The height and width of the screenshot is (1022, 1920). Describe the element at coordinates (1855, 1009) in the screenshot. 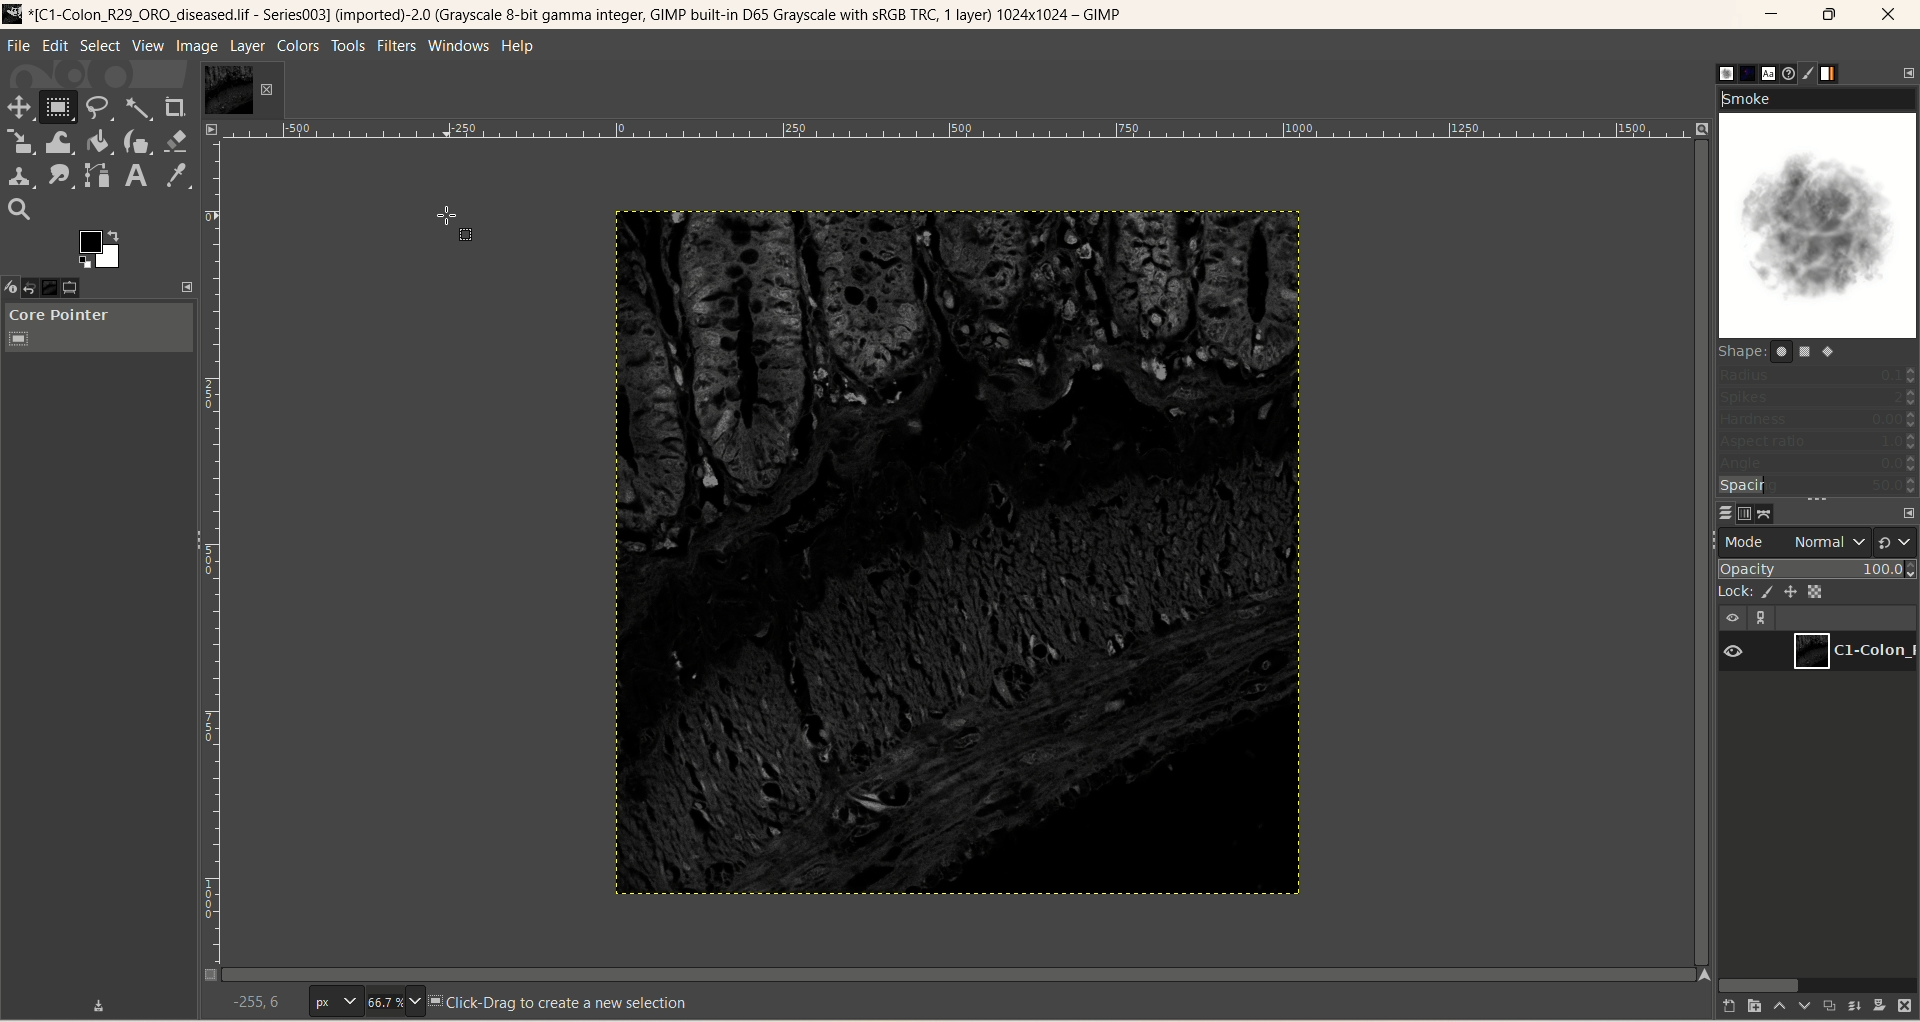

I see `merge layer` at that location.